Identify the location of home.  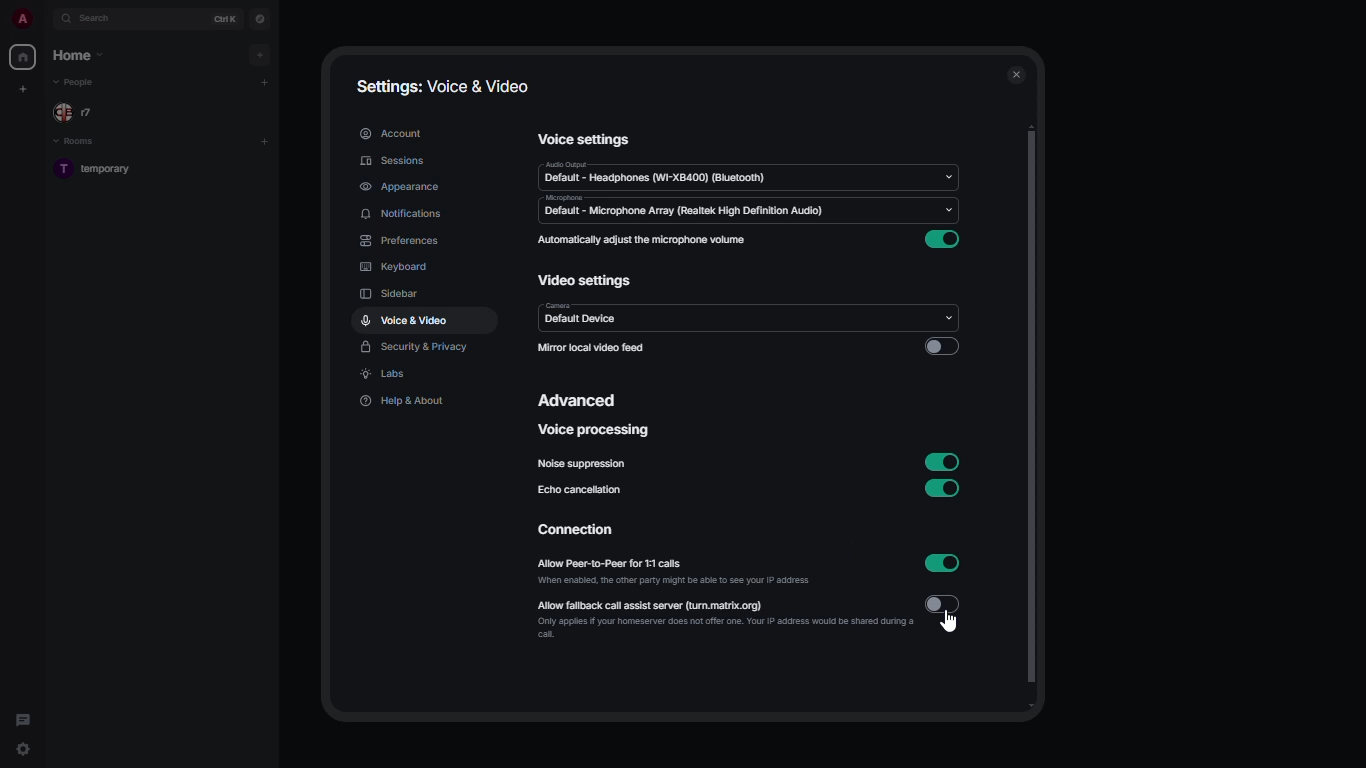
(77, 56).